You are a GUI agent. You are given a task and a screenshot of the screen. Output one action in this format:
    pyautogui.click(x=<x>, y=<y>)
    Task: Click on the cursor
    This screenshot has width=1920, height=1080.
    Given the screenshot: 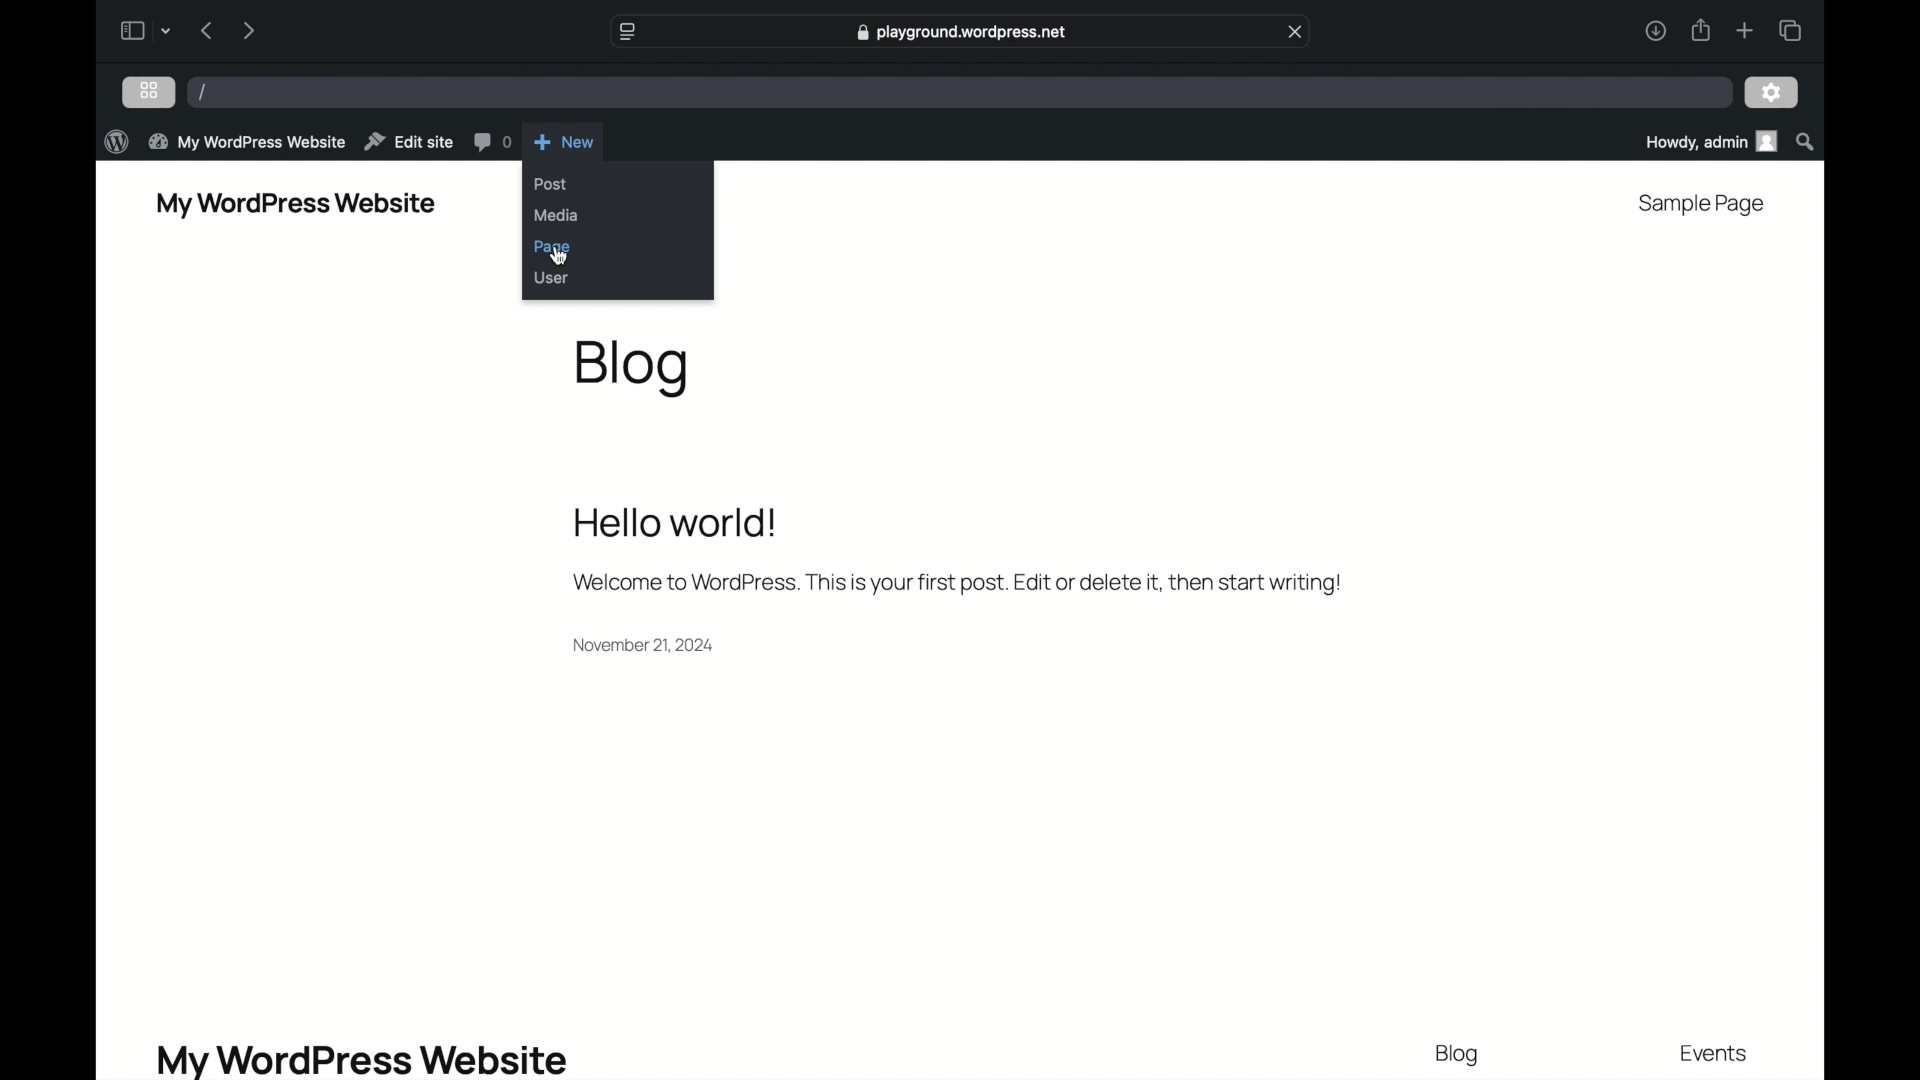 What is the action you would take?
    pyautogui.click(x=557, y=257)
    